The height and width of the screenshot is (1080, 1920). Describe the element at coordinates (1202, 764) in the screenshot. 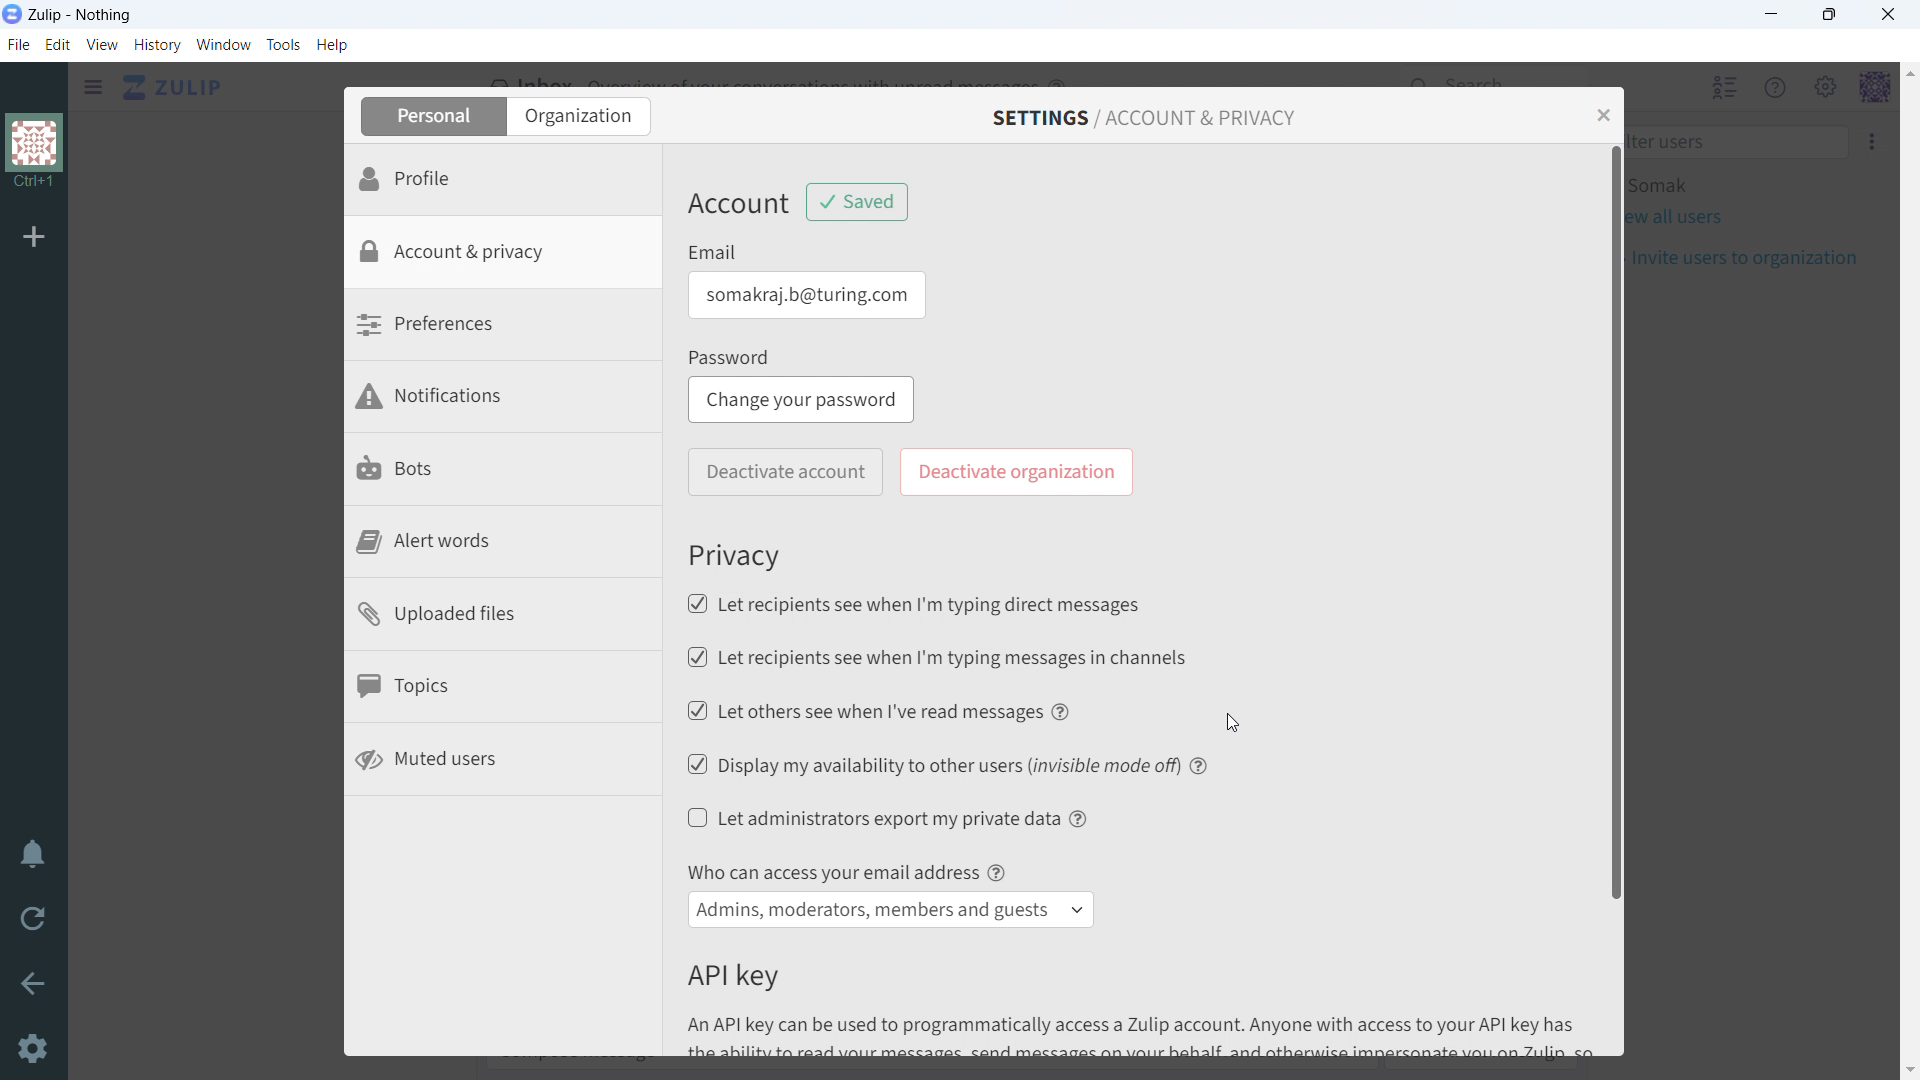

I see `help` at that location.